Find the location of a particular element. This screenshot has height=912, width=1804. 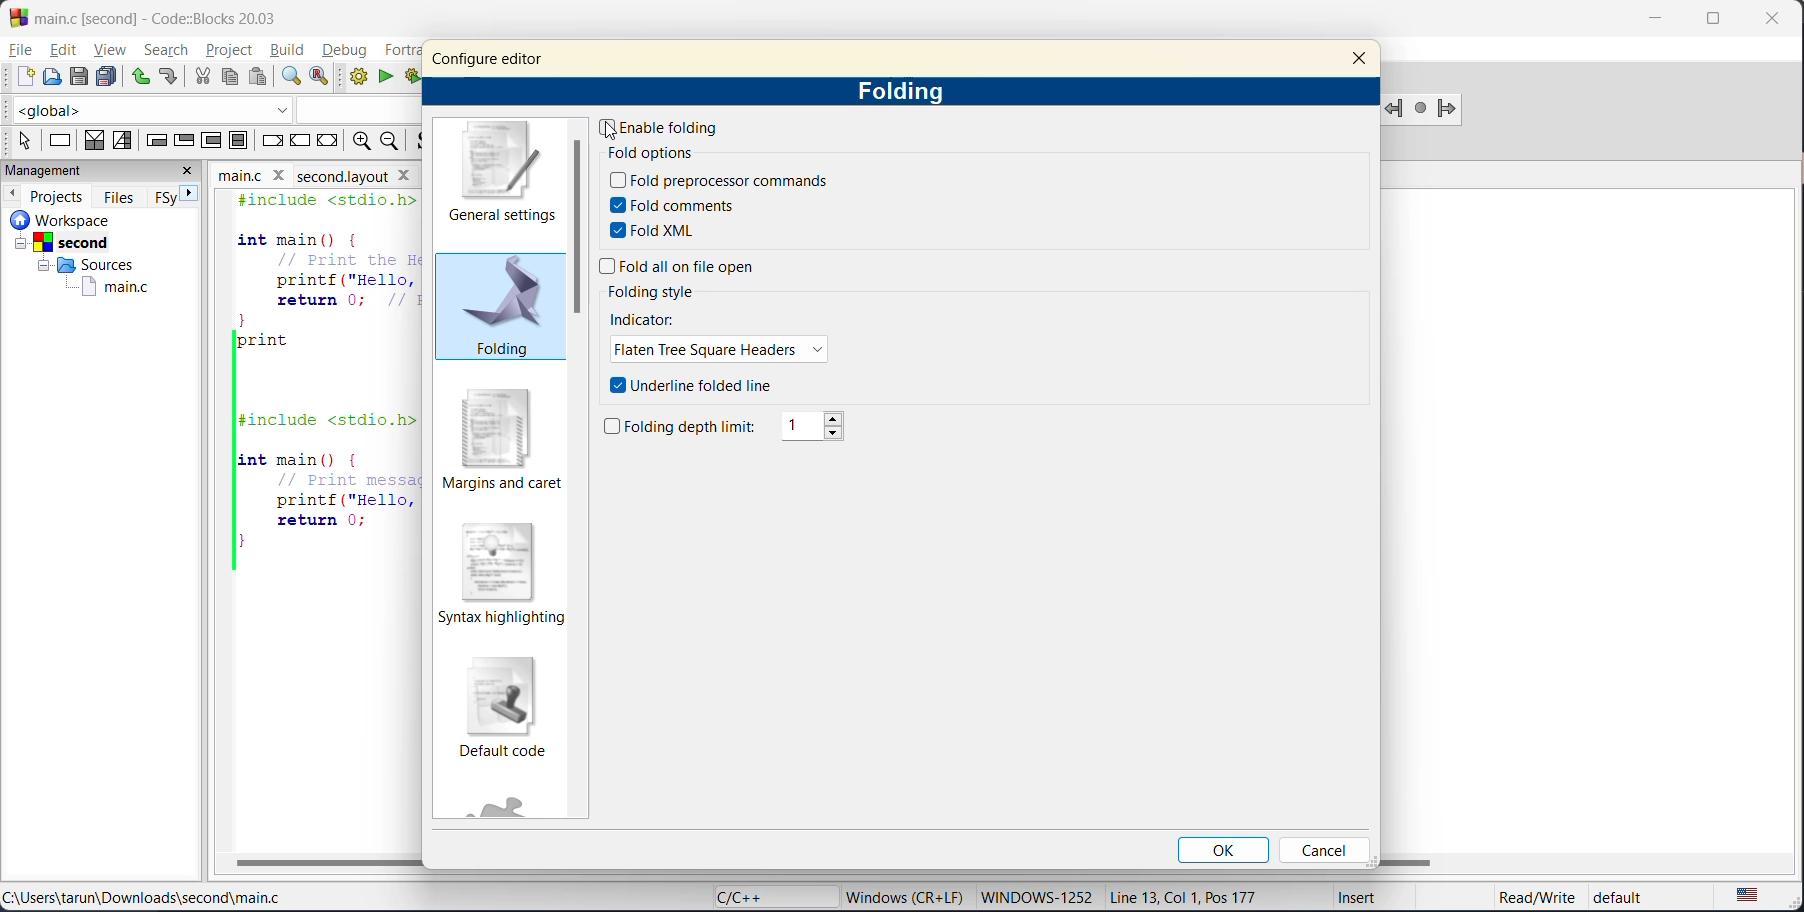

close is located at coordinates (192, 171).